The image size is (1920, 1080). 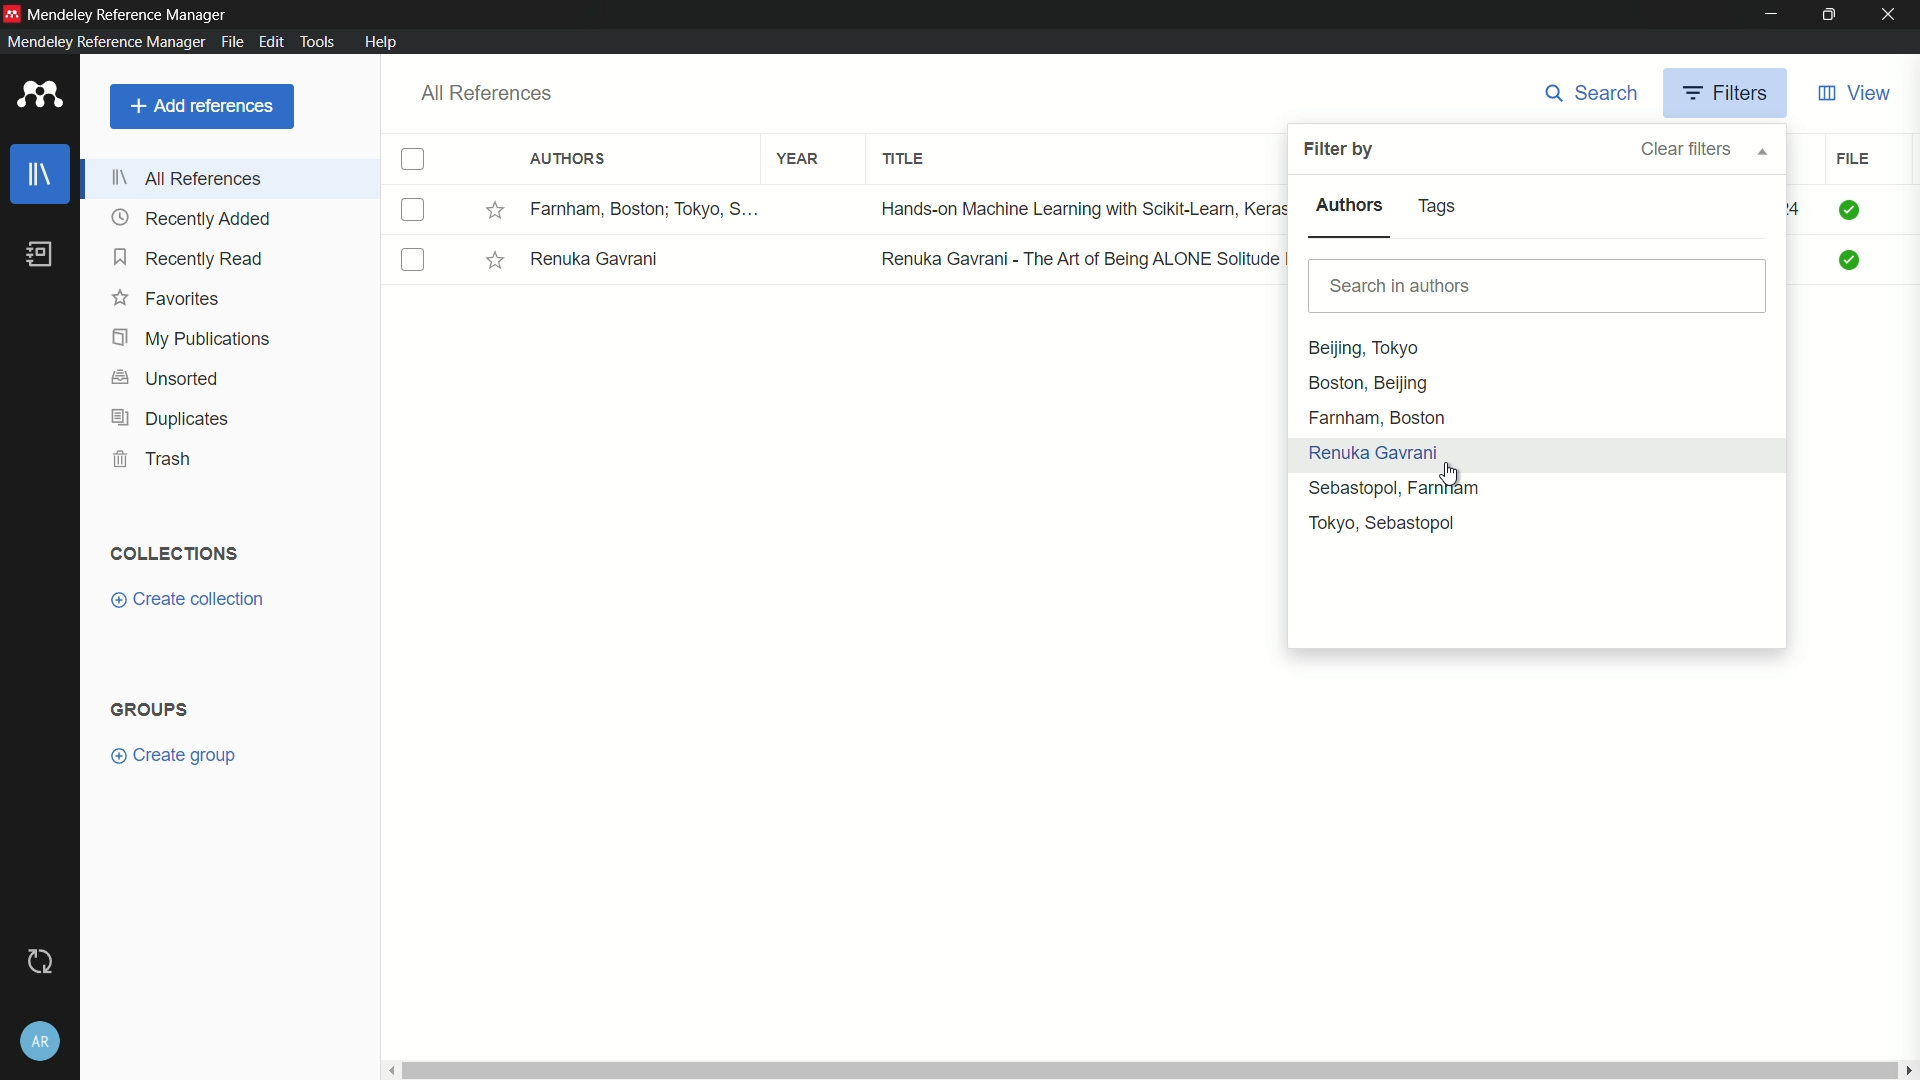 I want to click on duplicates, so click(x=166, y=419).